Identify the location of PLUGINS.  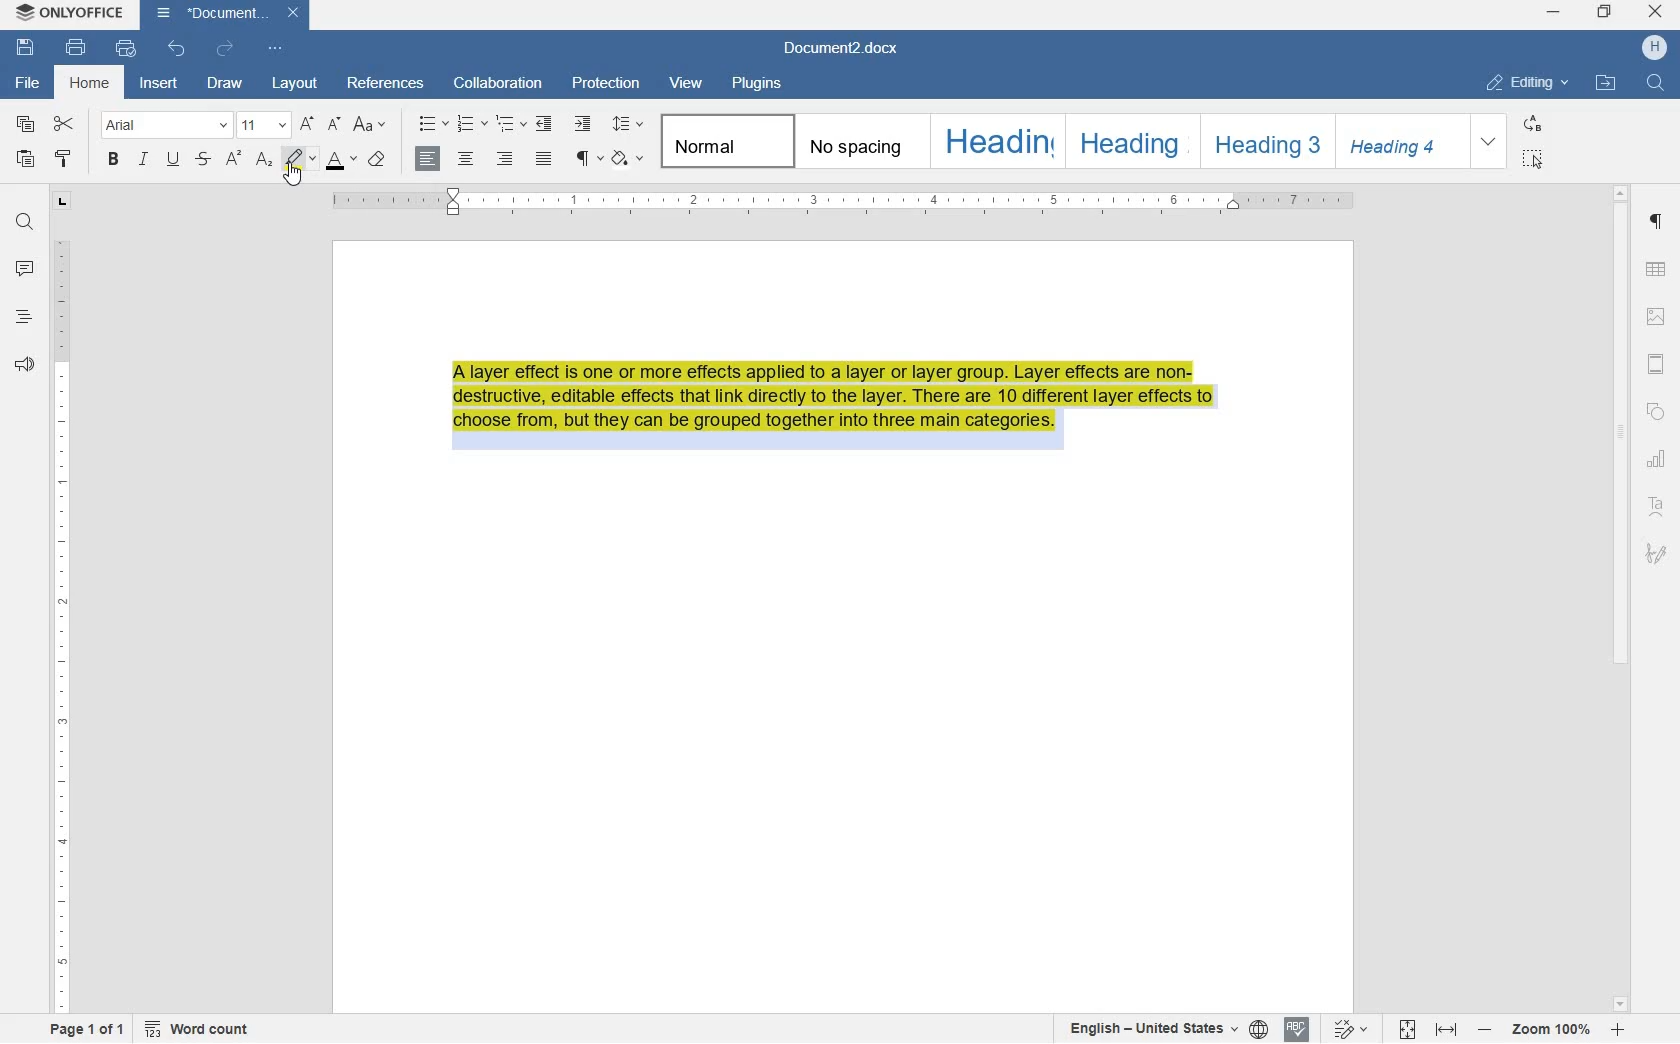
(754, 85).